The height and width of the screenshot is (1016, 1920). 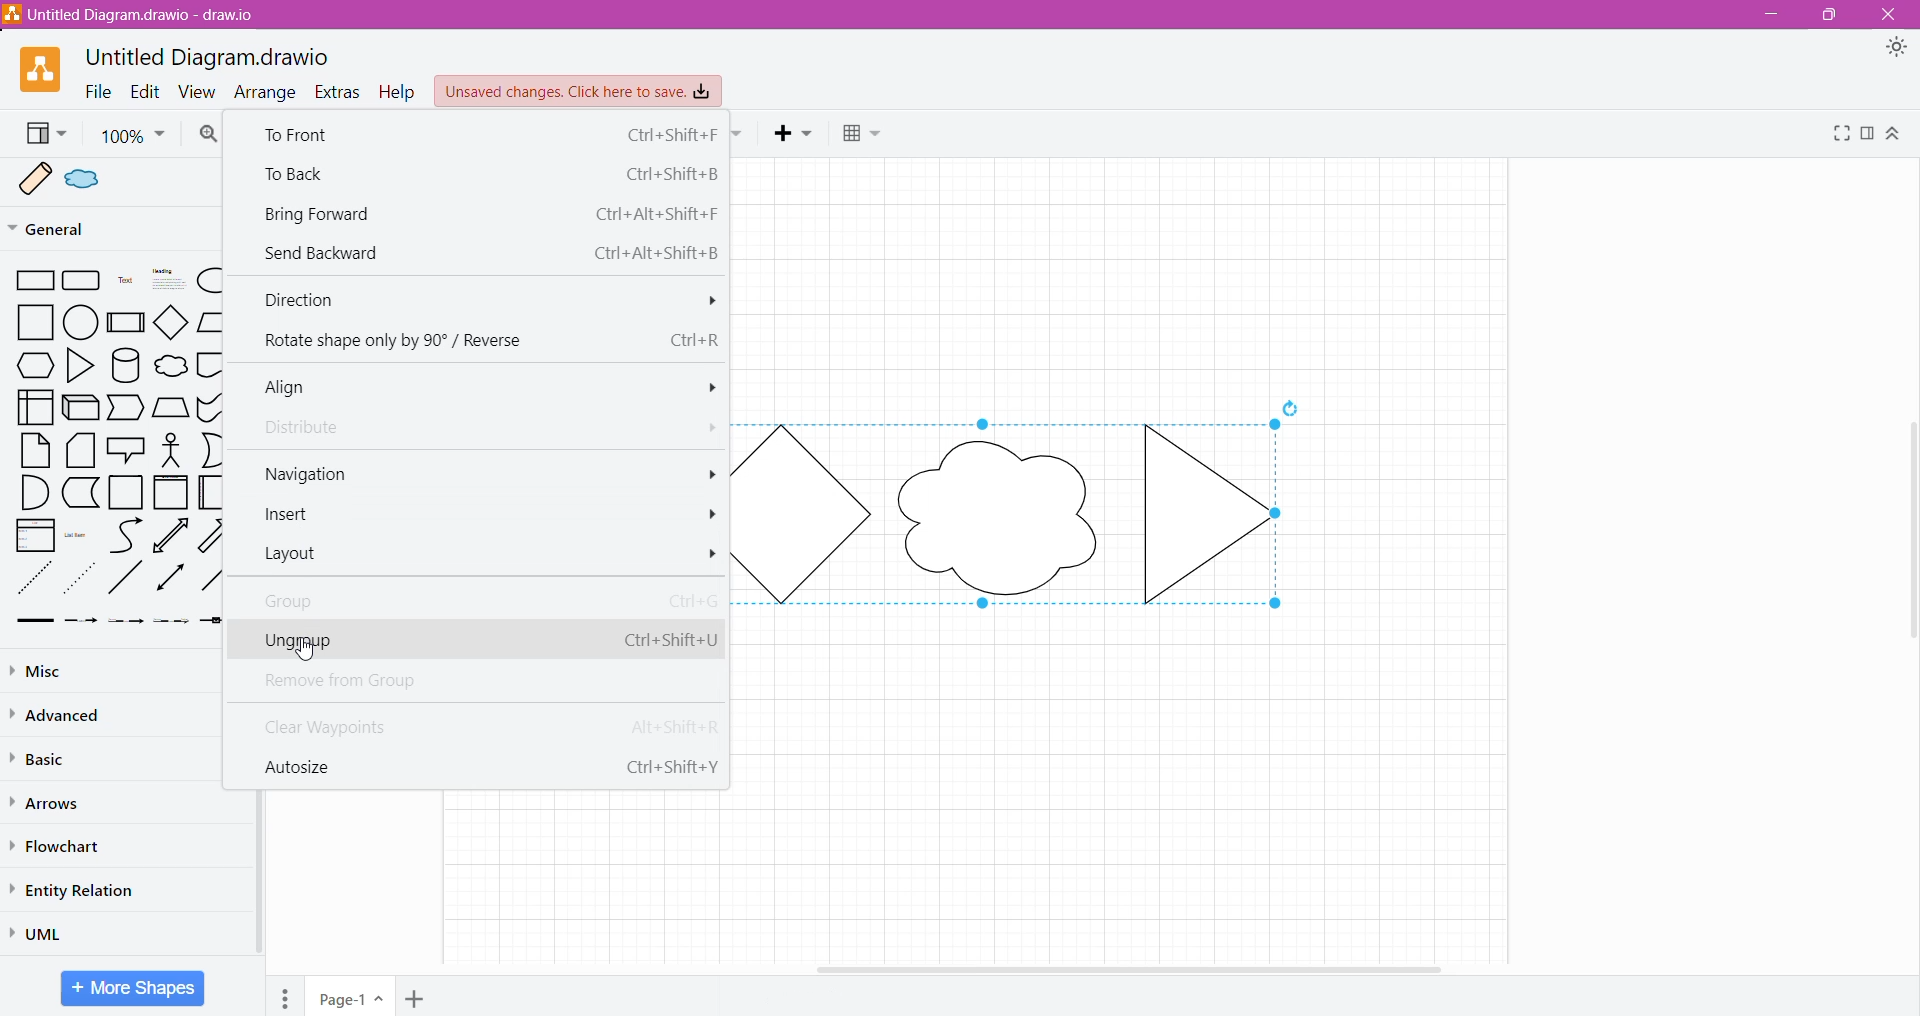 What do you see at coordinates (1131, 967) in the screenshot?
I see `Horizontal Scroll Bar` at bounding box center [1131, 967].